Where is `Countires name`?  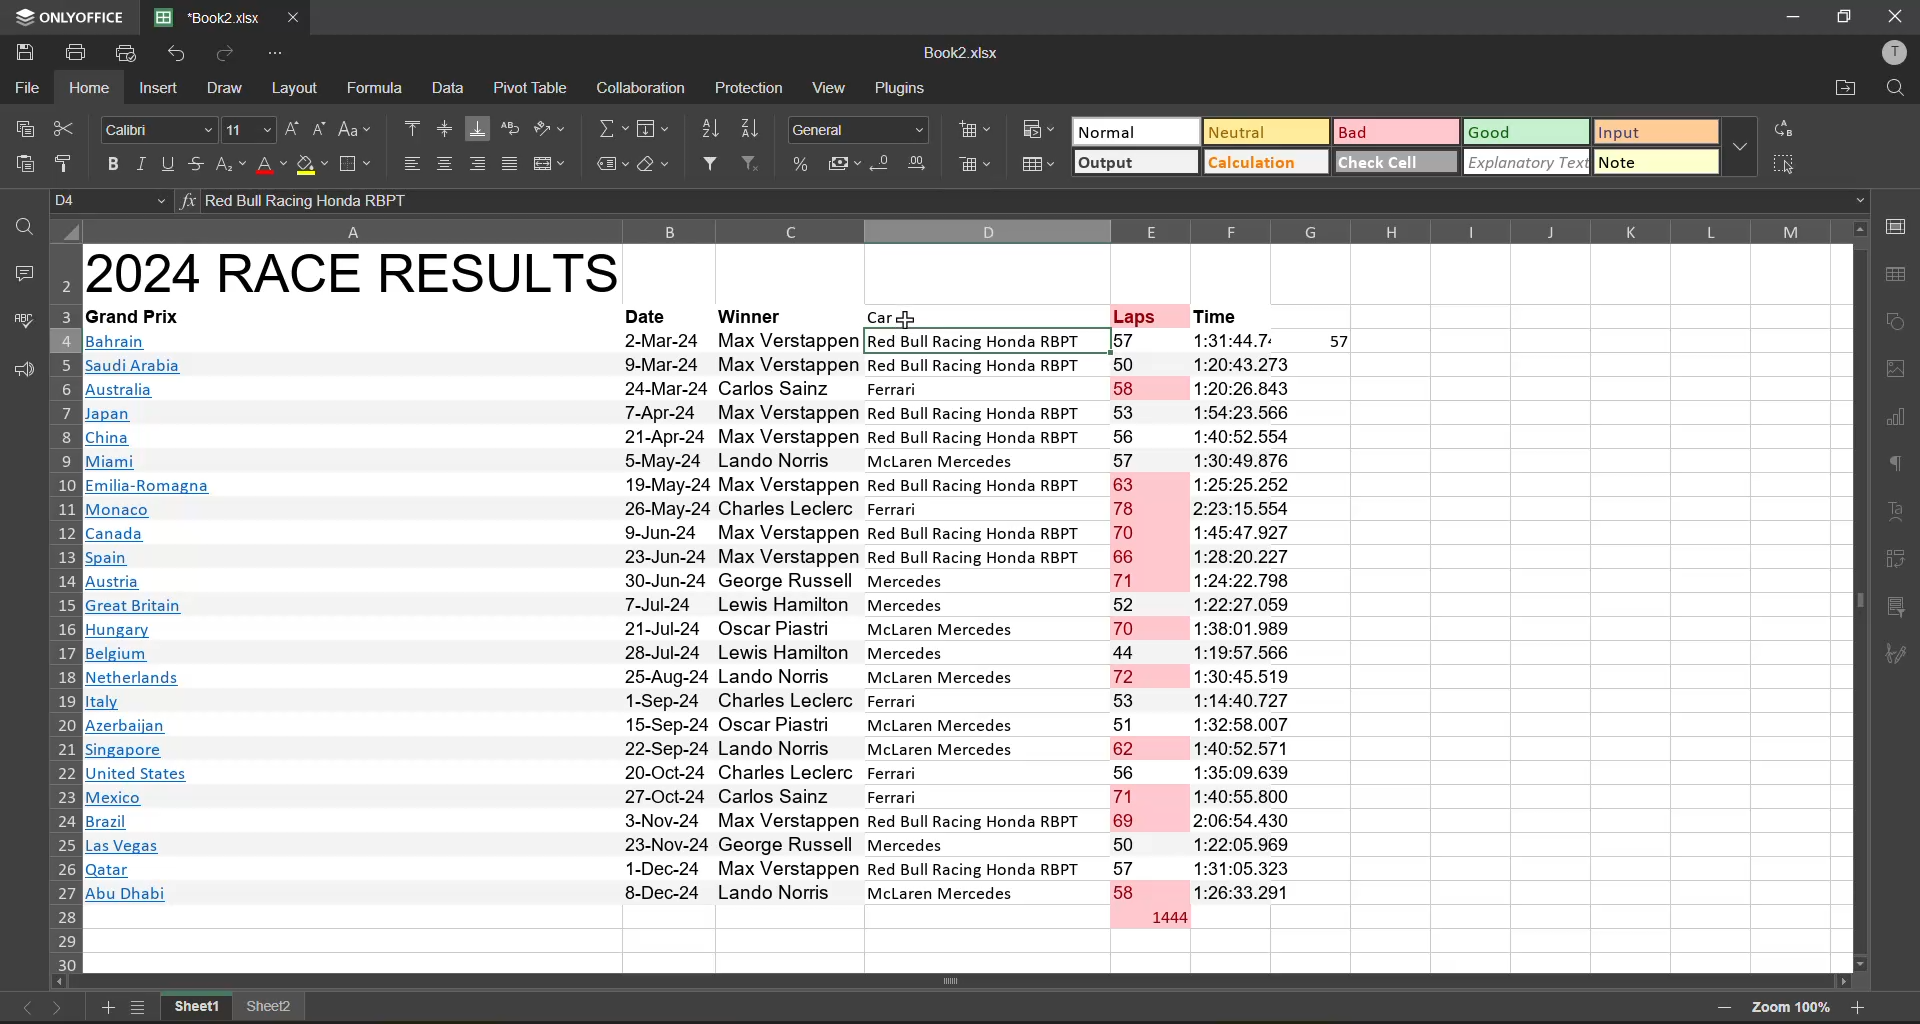
Countires name is located at coordinates (153, 620).